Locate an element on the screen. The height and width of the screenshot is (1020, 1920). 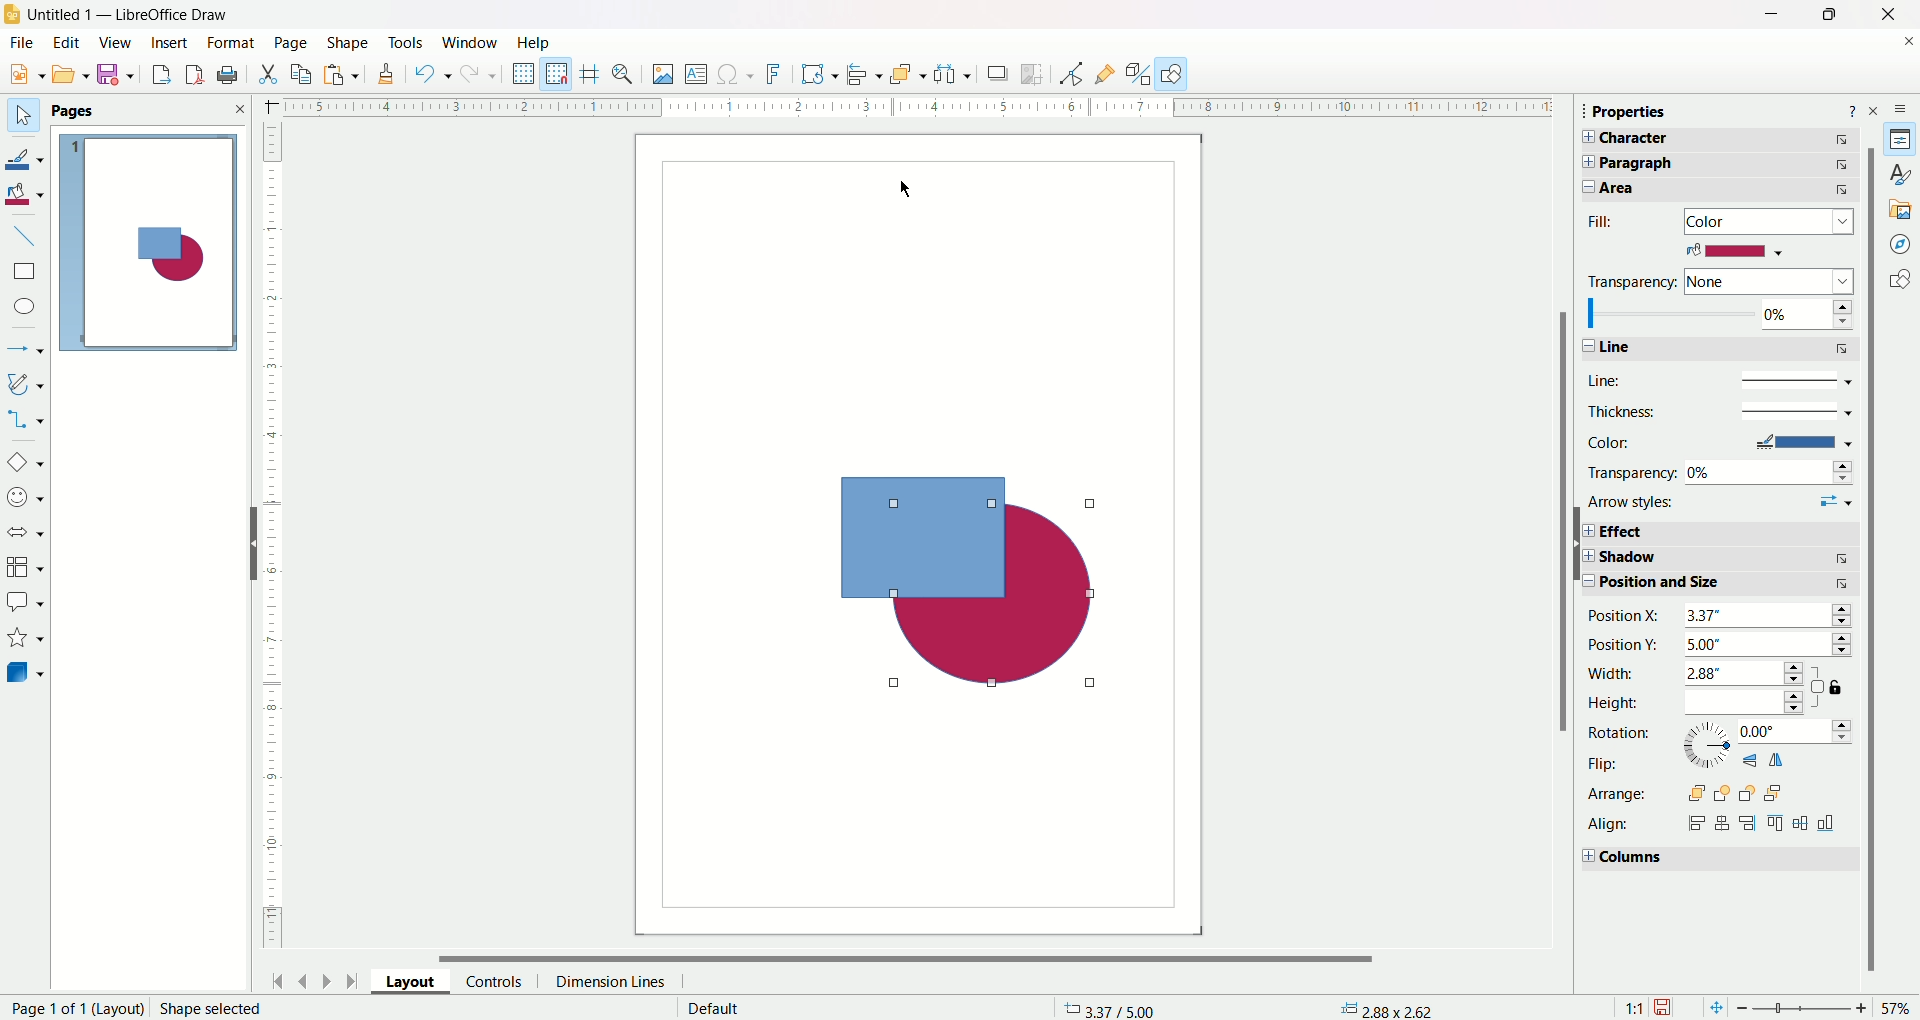
vertical scroll bar is located at coordinates (1873, 654).